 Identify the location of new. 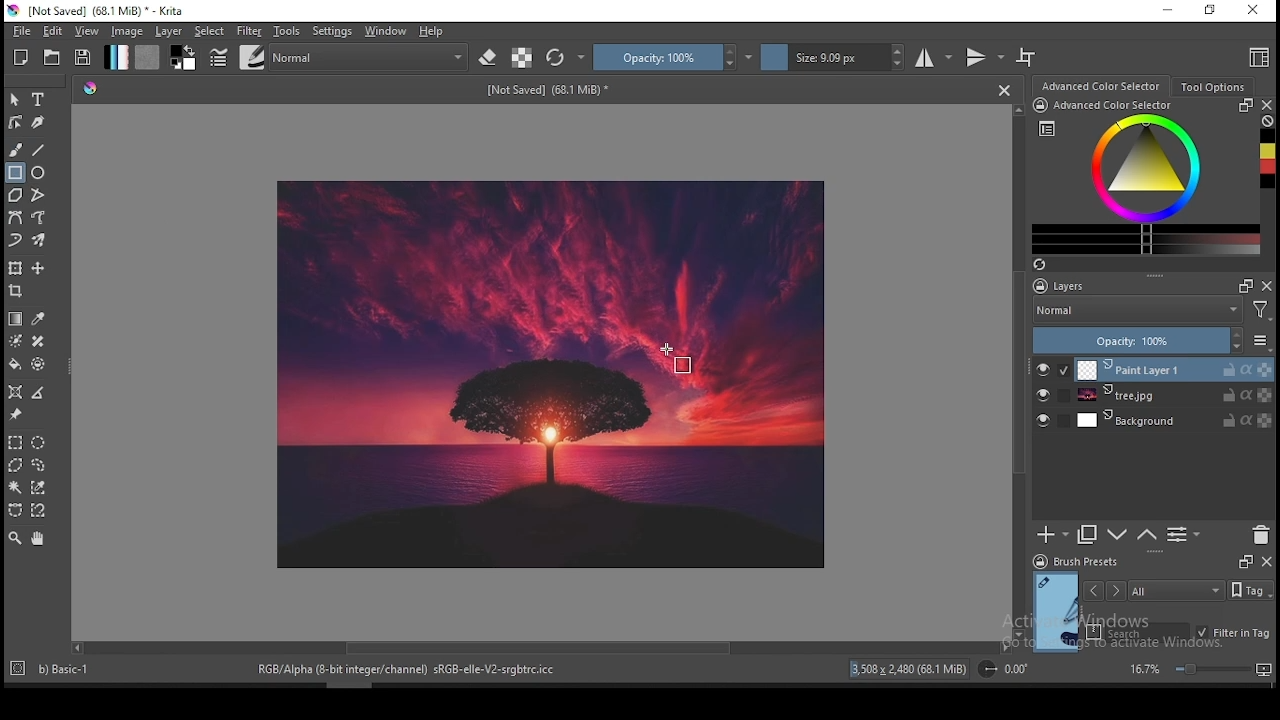
(22, 57).